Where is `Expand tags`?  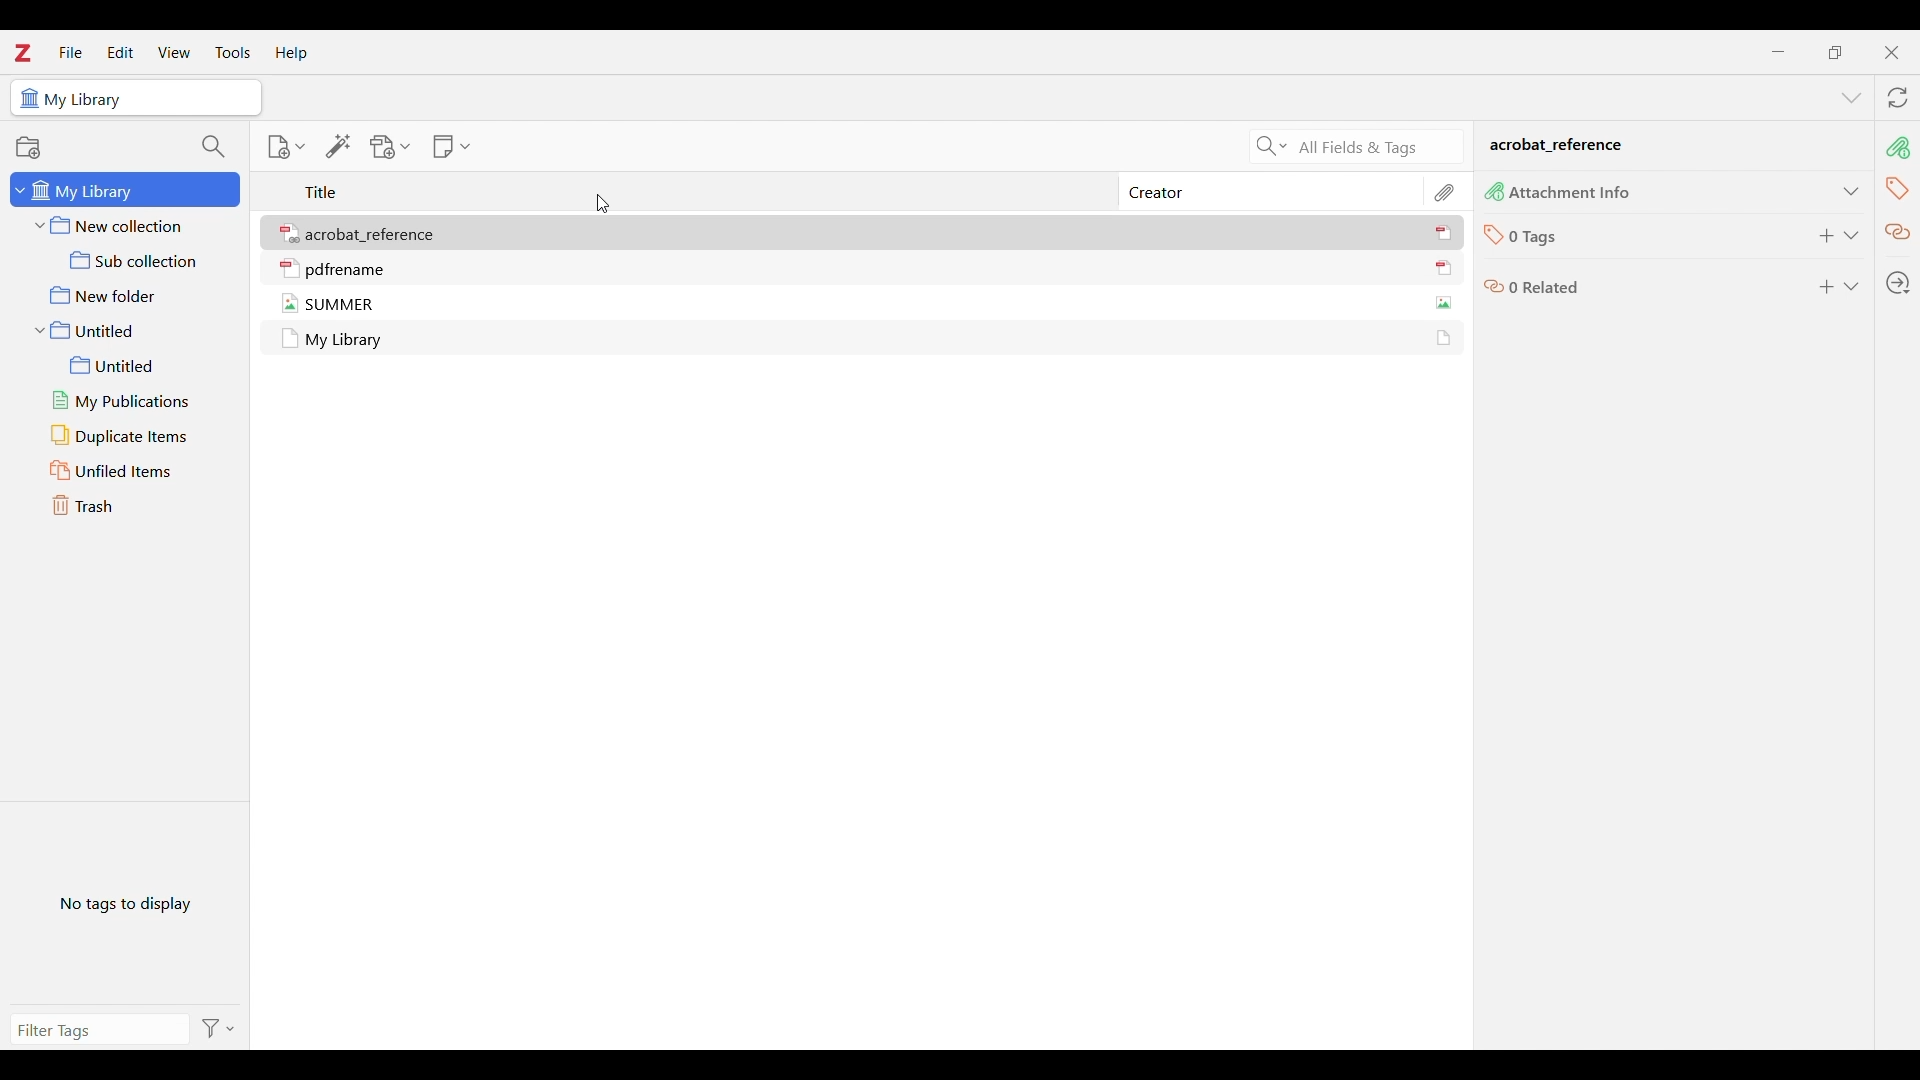
Expand tags is located at coordinates (1851, 236).